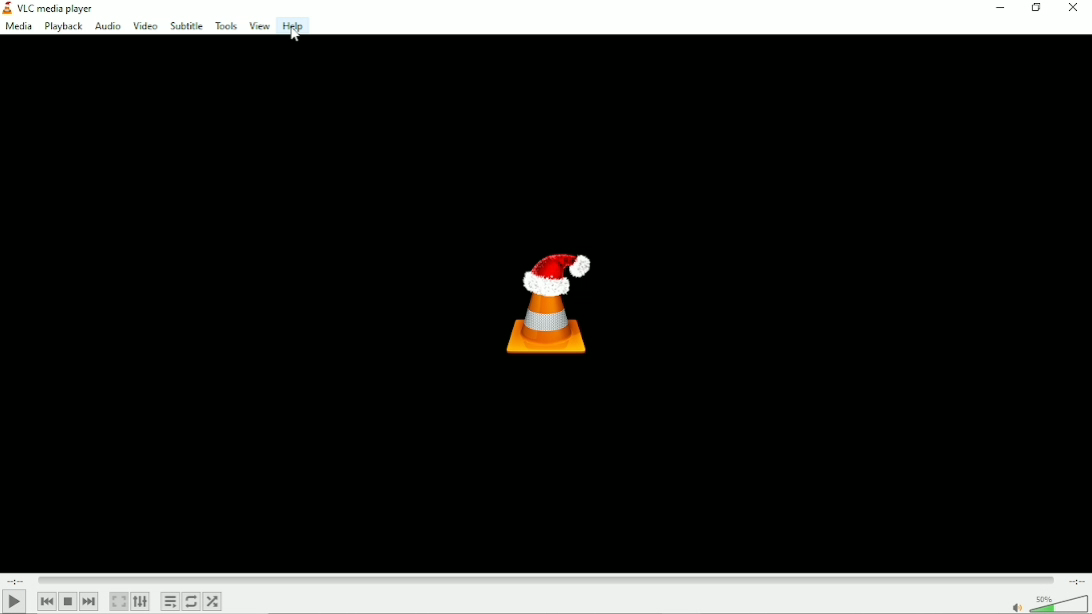  What do you see at coordinates (63, 27) in the screenshot?
I see `Playback` at bounding box center [63, 27].